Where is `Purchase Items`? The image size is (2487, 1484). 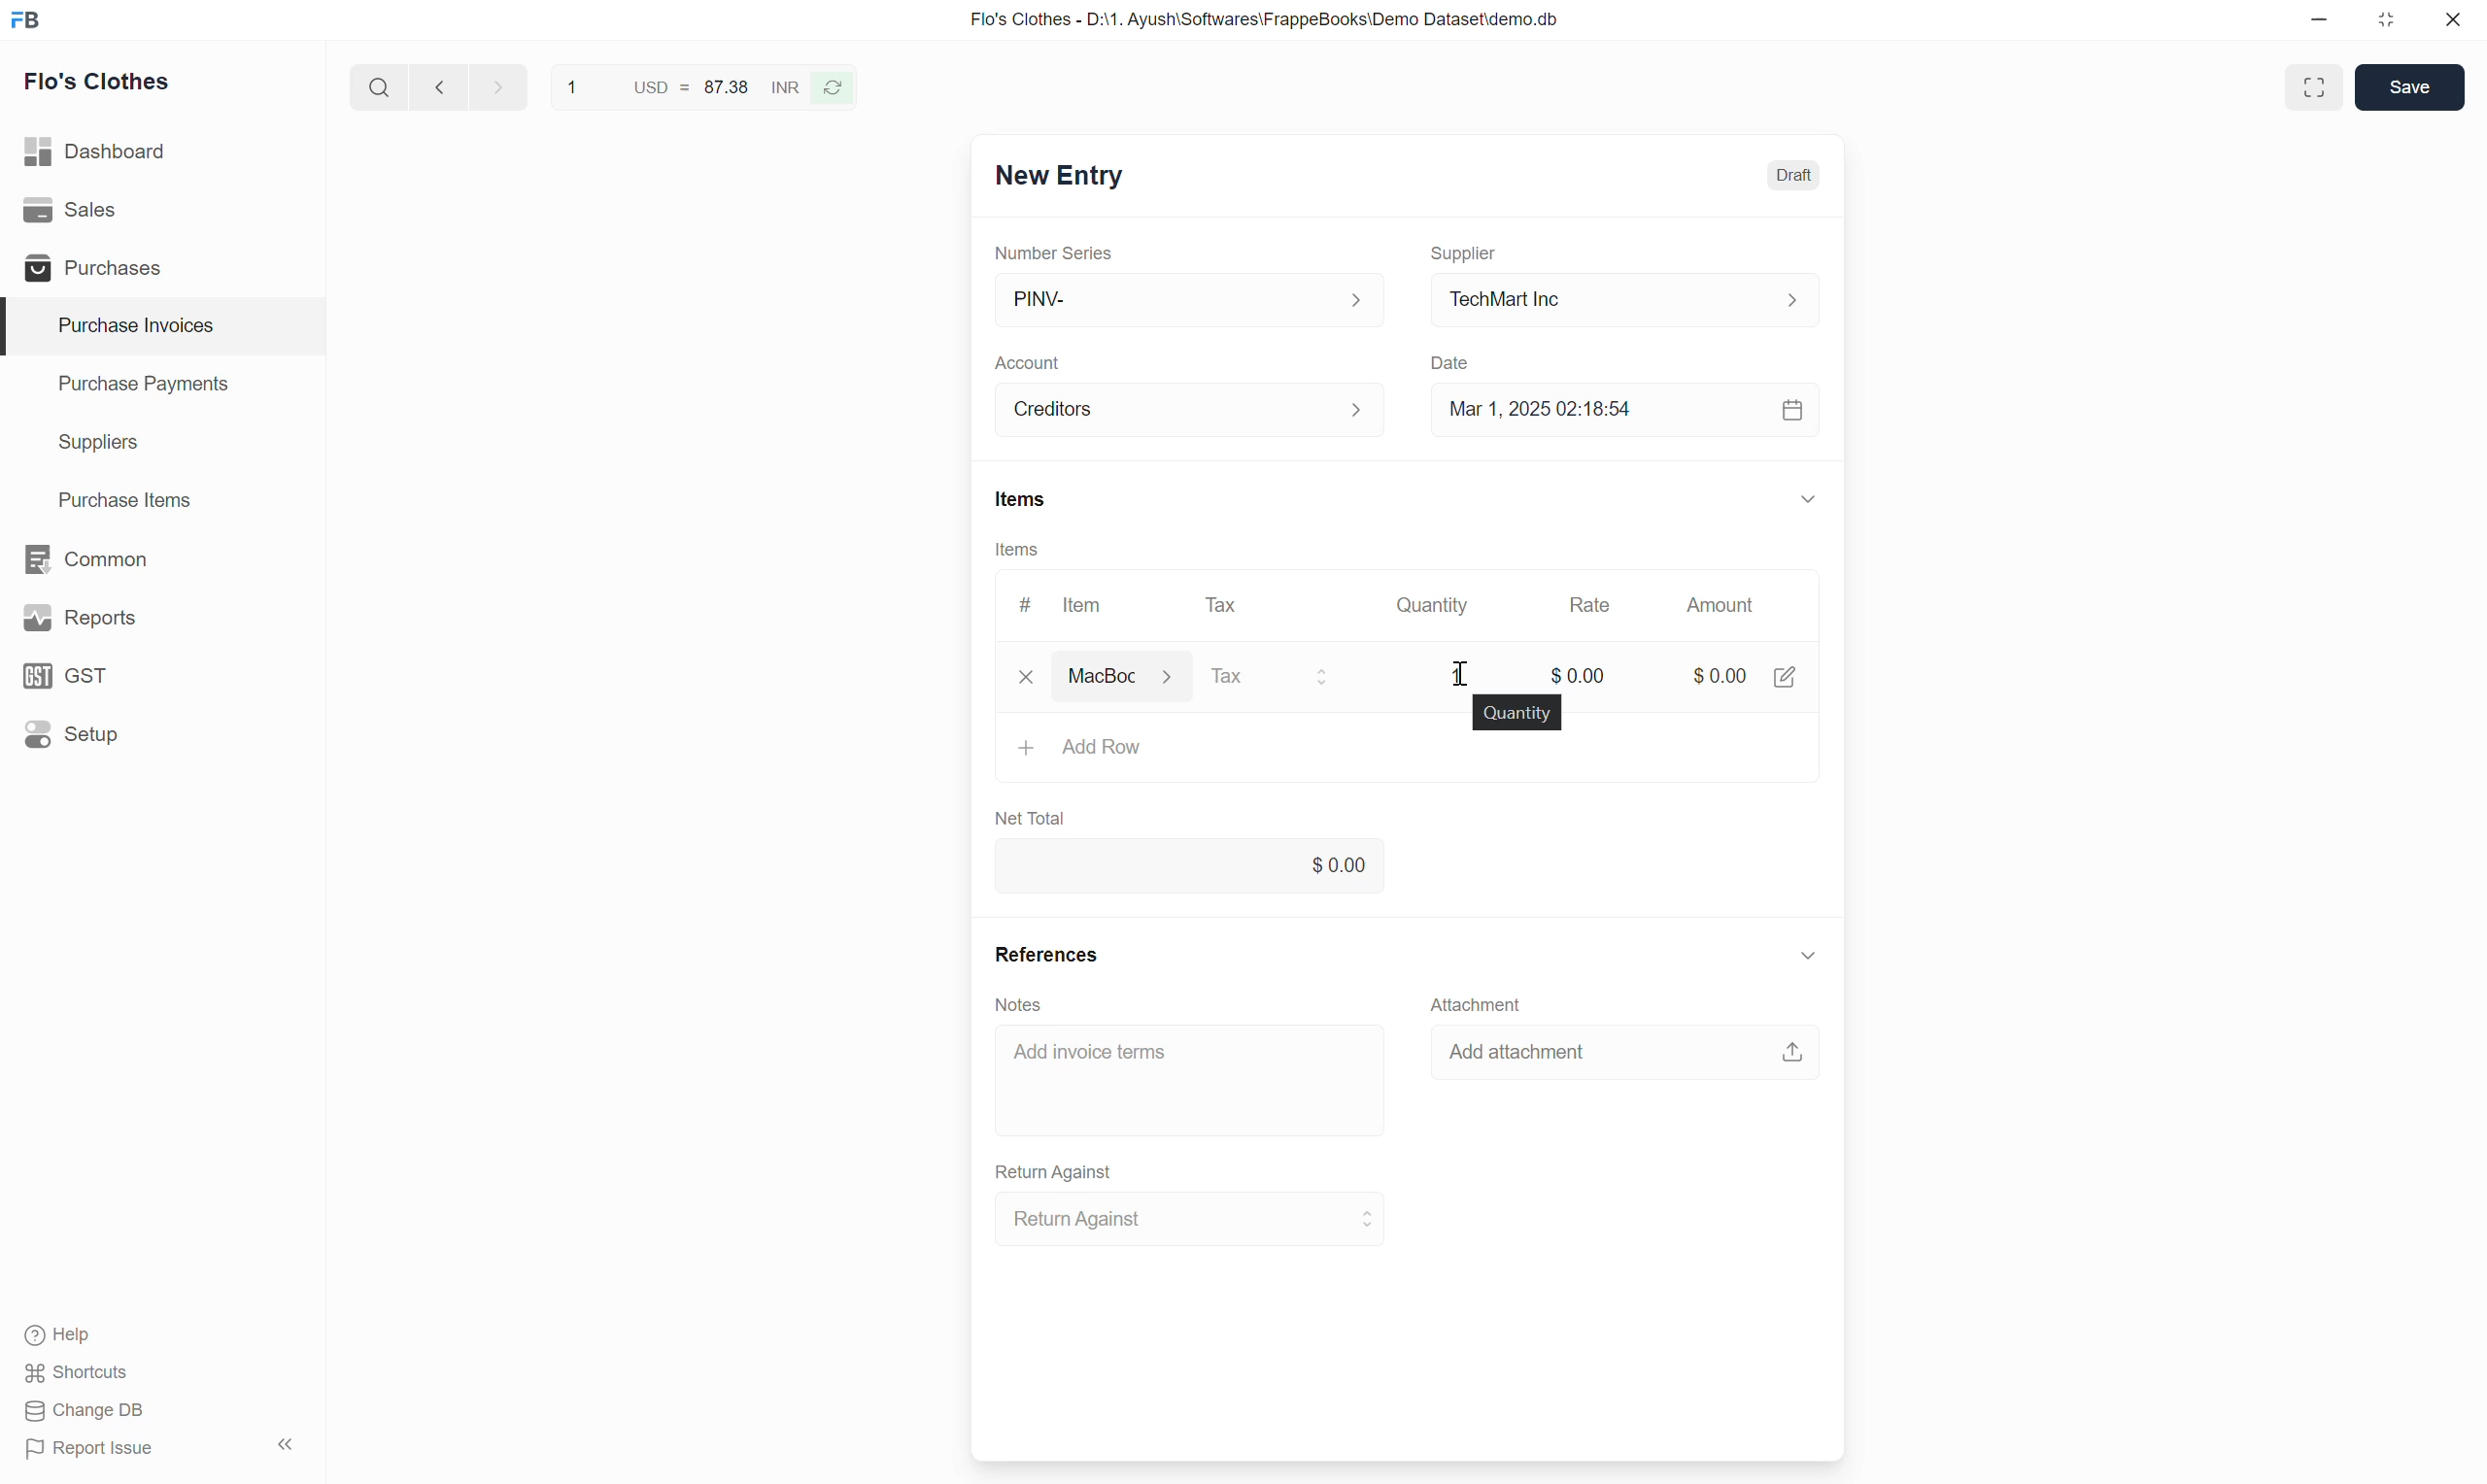
Purchase Items is located at coordinates (163, 501).